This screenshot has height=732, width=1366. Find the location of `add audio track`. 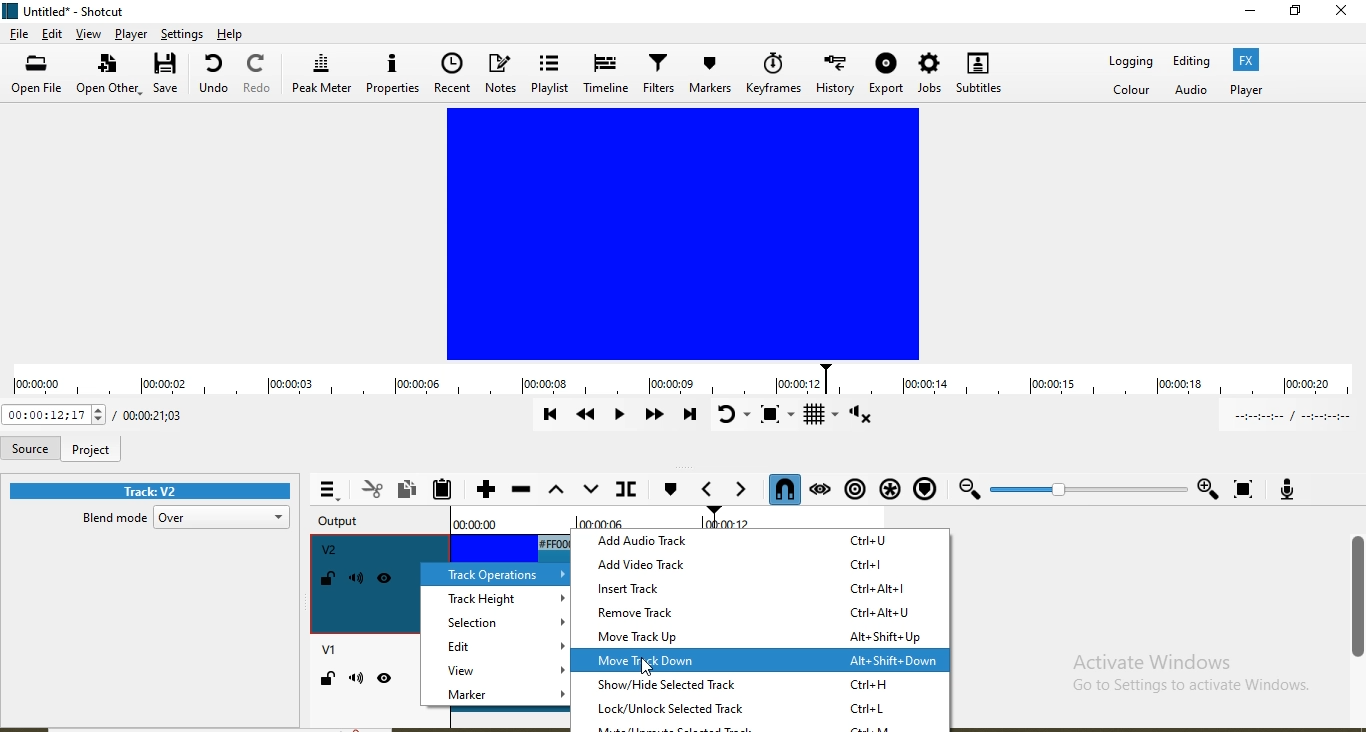

add audio track is located at coordinates (763, 538).